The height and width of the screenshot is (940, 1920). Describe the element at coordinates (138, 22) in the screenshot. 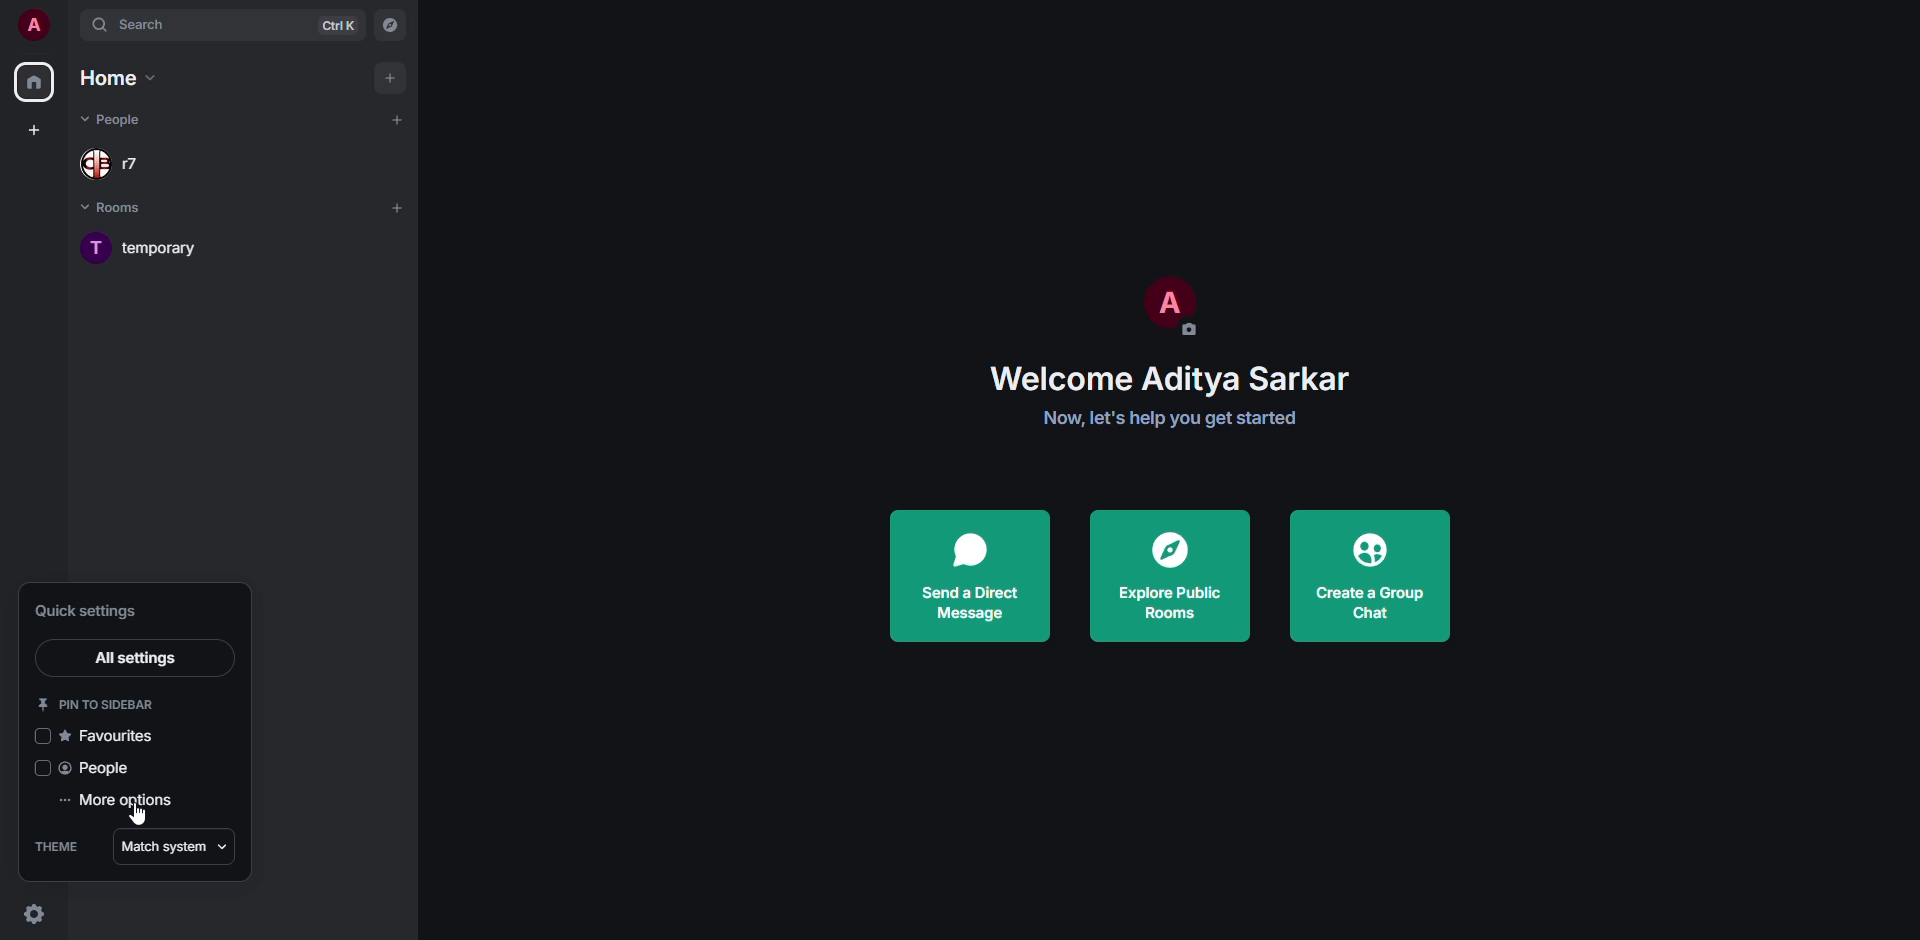

I see `search` at that location.